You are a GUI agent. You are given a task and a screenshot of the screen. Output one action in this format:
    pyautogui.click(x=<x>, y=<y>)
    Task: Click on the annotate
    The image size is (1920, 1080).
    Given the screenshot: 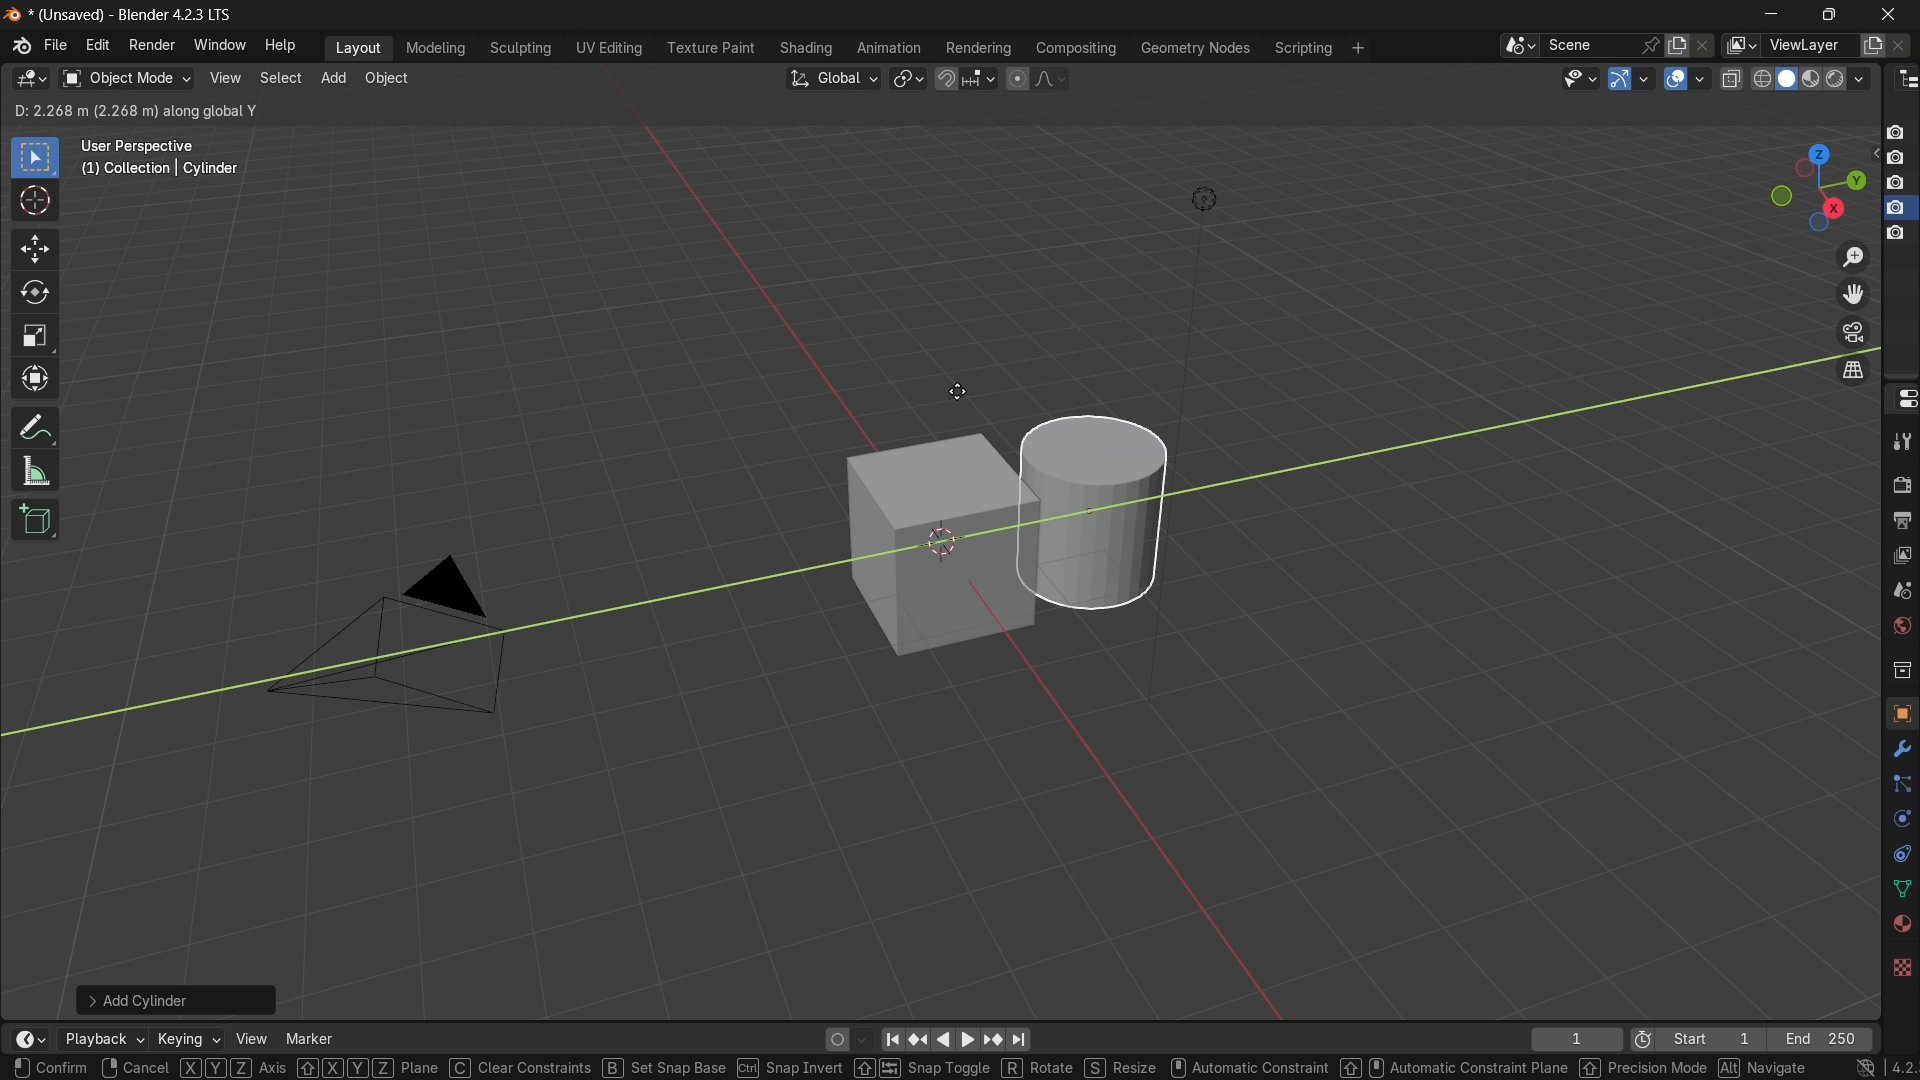 What is the action you would take?
    pyautogui.click(x=38, y=428)
    